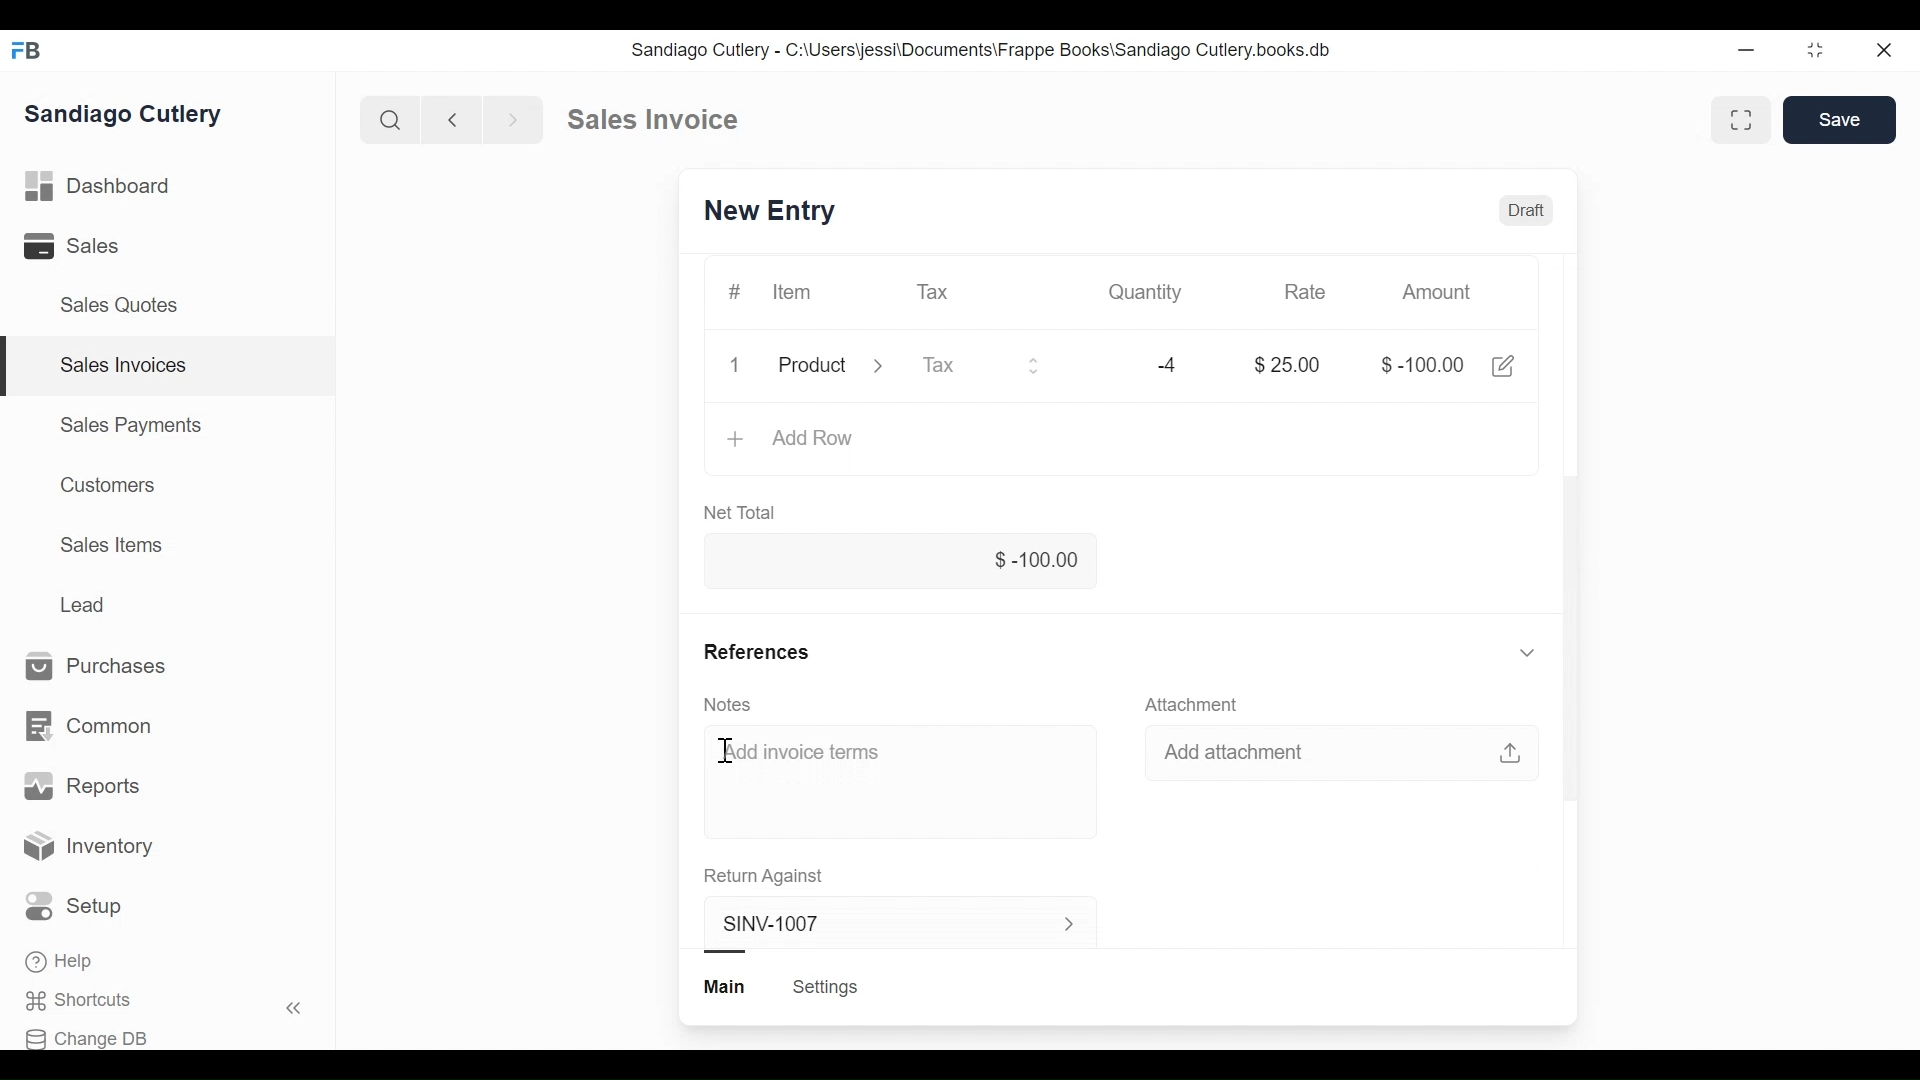 This screenshot has height=1080, width=1920. I want to click on Draft, so click(1526, 210).